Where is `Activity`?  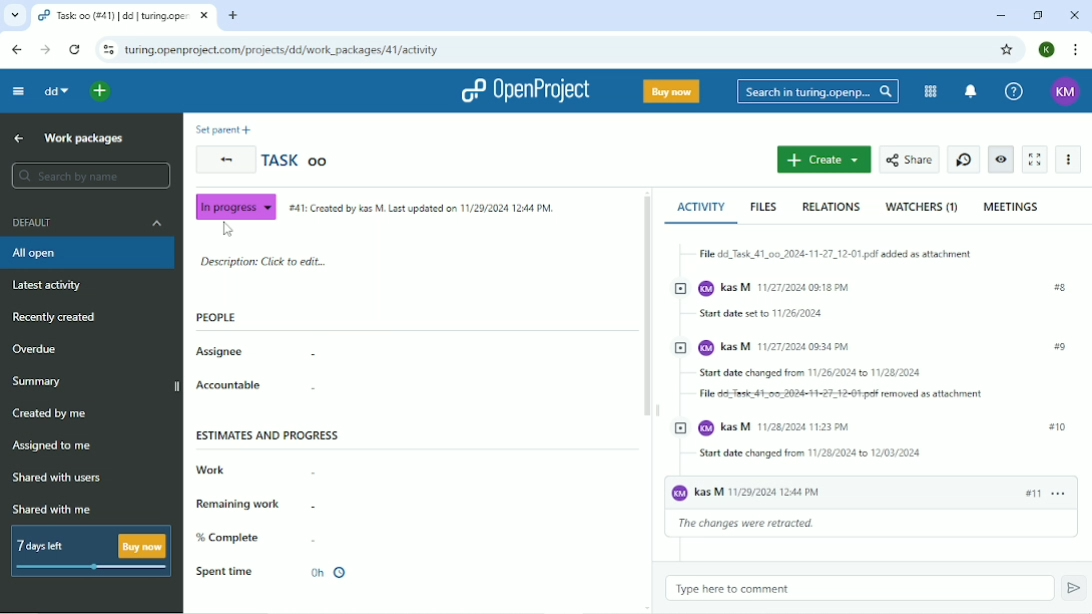 Activity is located at coordinates (701, 210).